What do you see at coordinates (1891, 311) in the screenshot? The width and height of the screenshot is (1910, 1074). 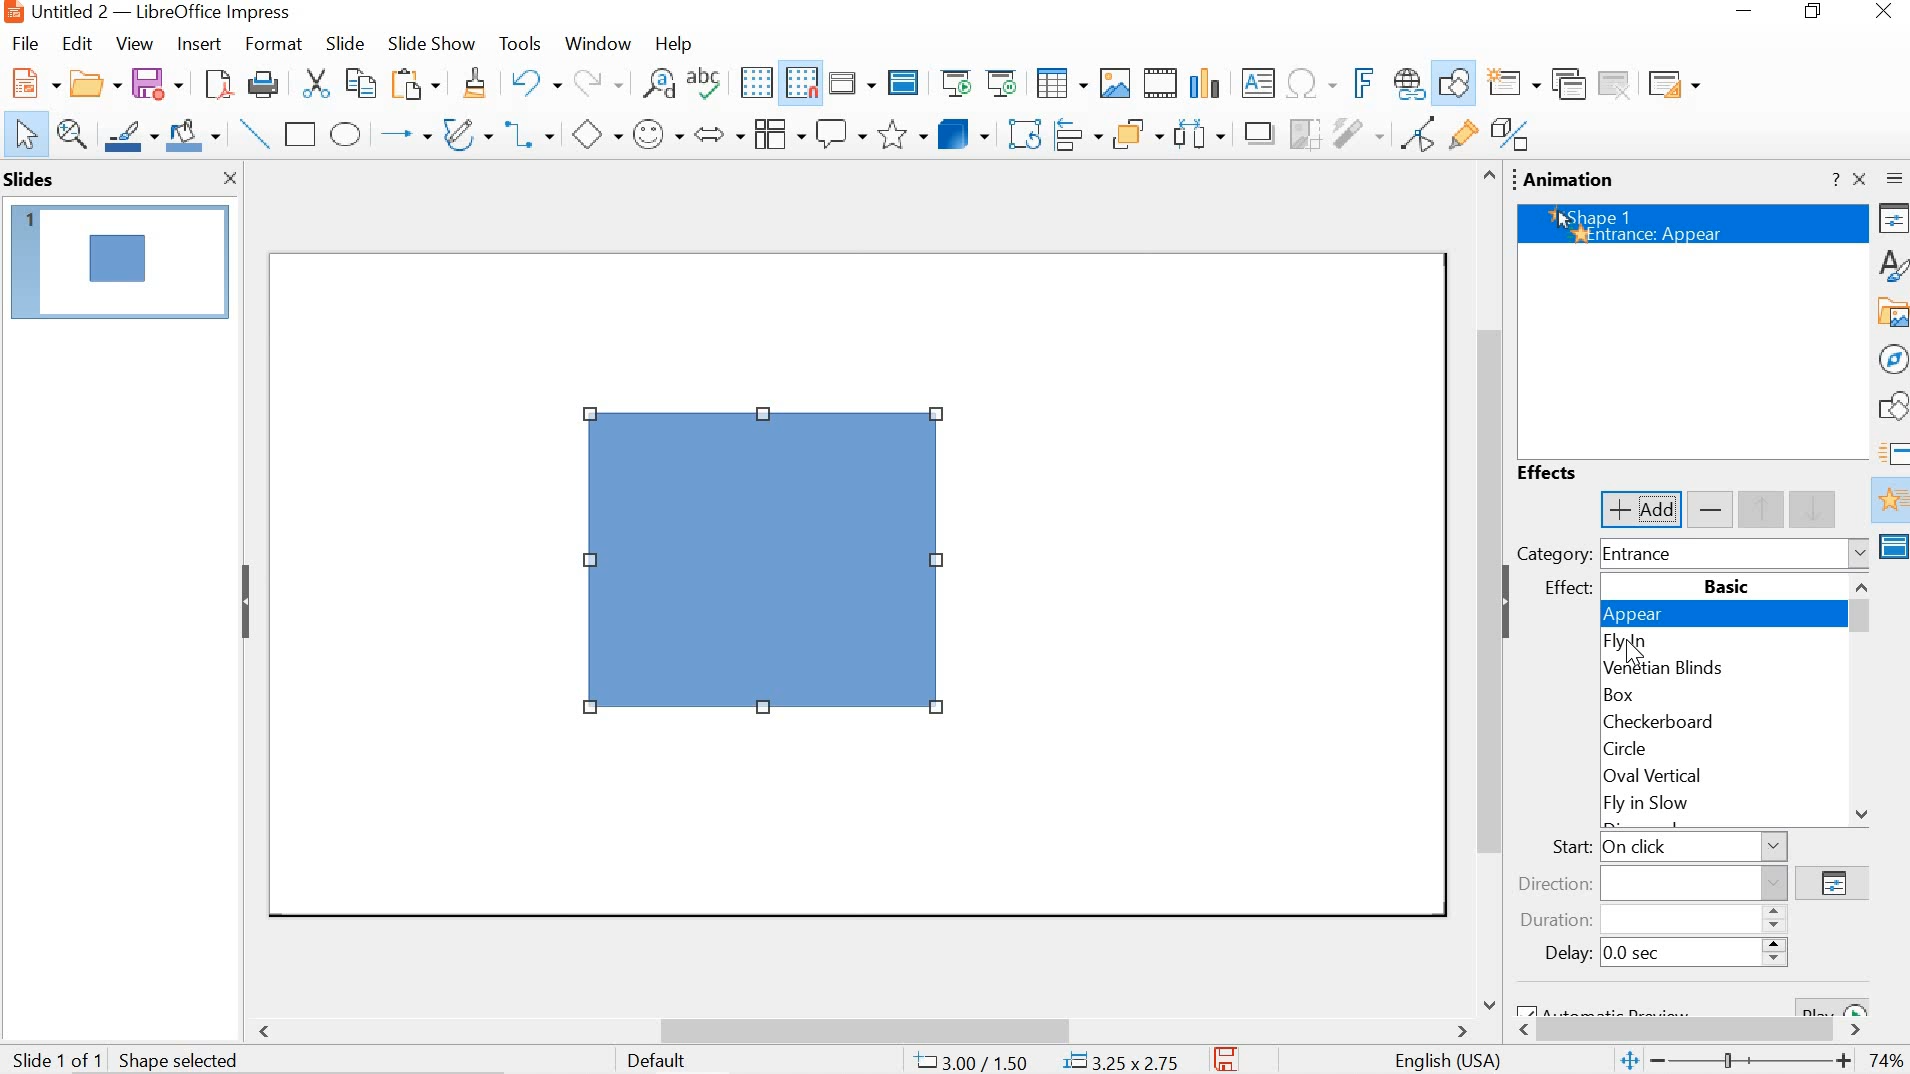 I see `gallery` at bounding box center [1891, 311].